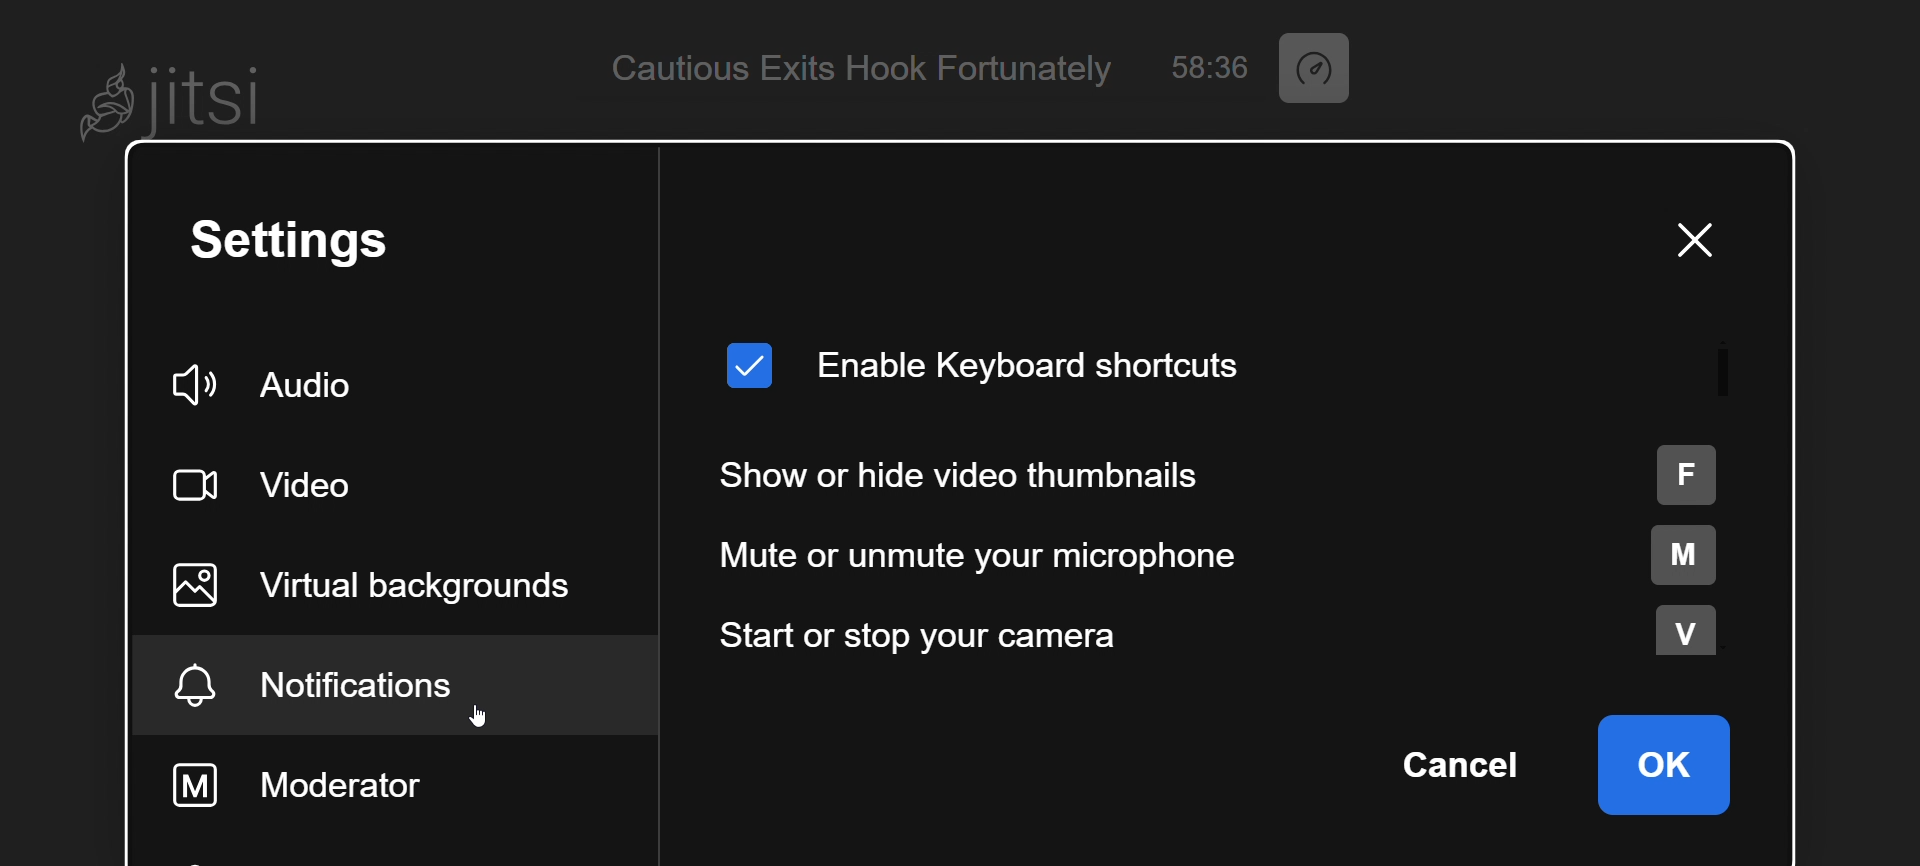 Image resolution: width=1920 pixels, height=866 pixels. What do you see at coordinates (1326, 68) in the screenshot?
I see `performance setting` at bounding box center [1326, 68].